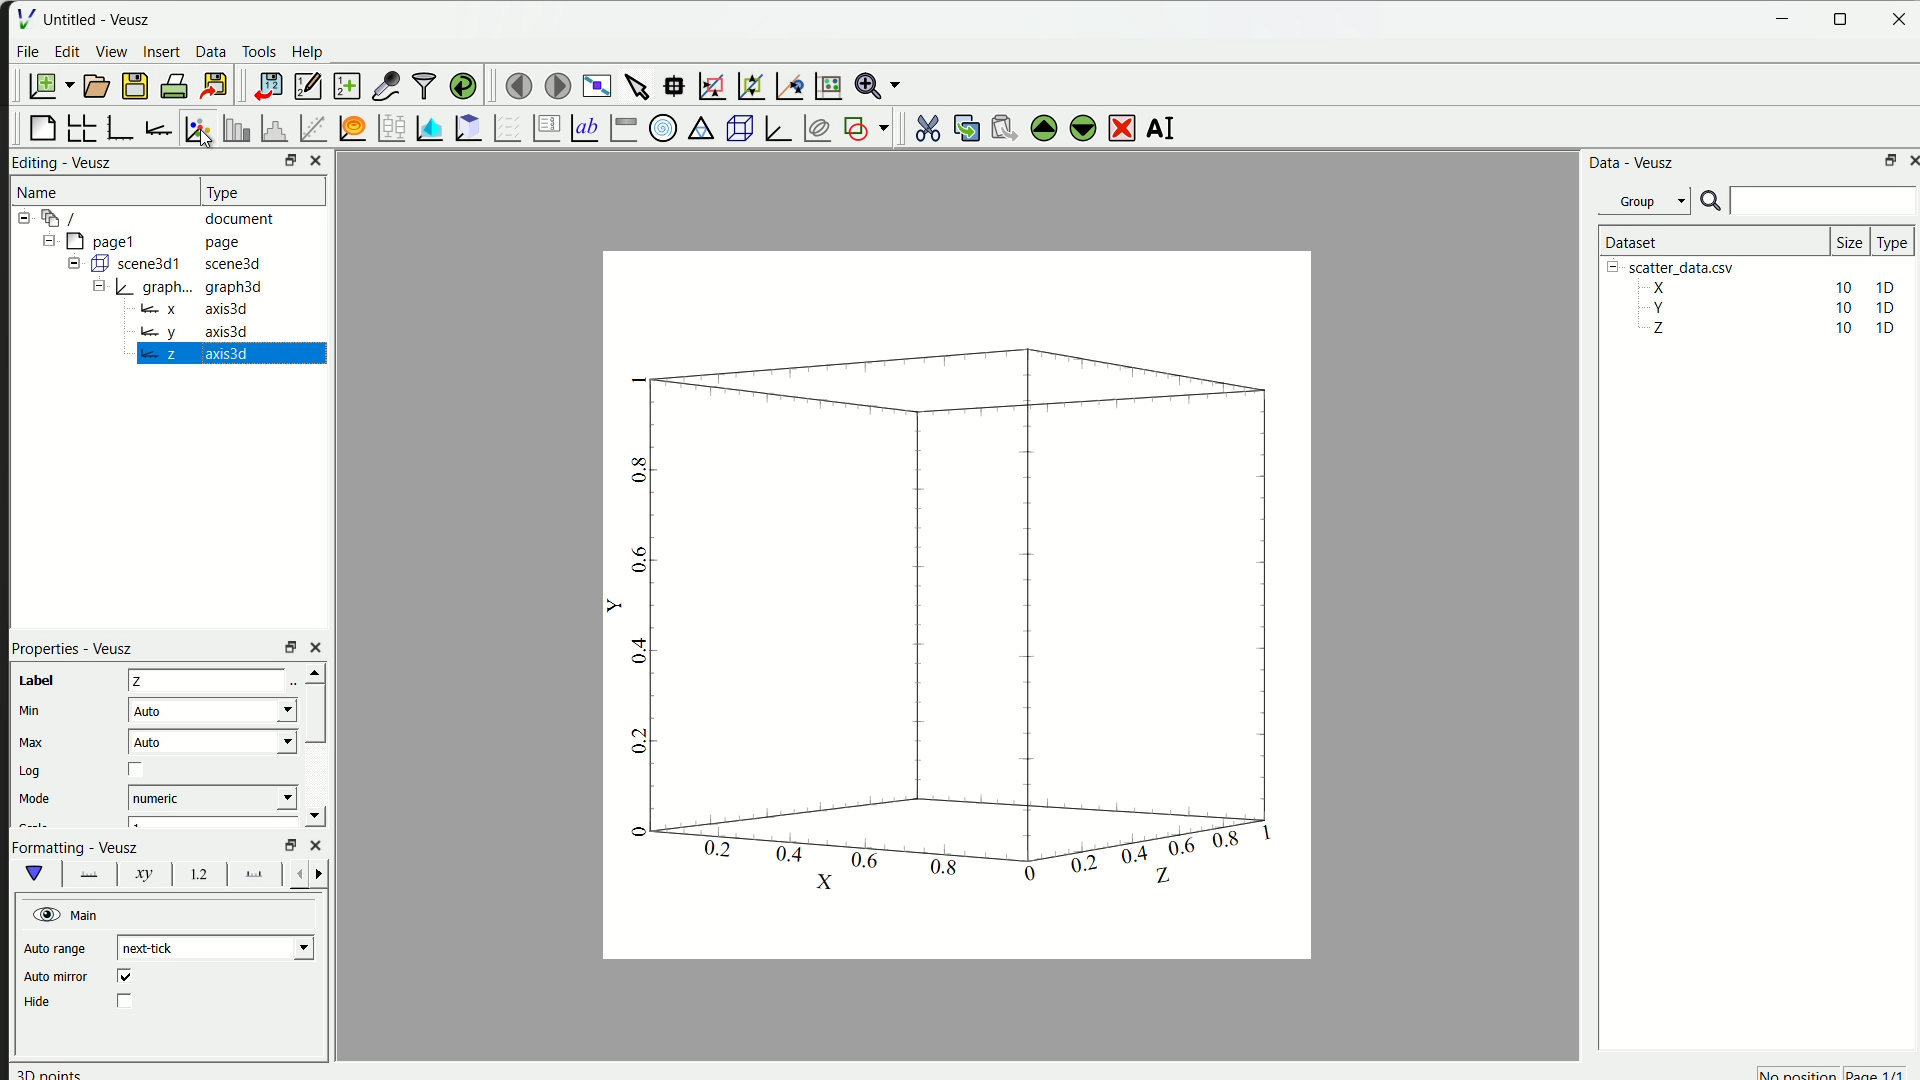 The width and height of the screenshot is (1920, 1080). I want to click on Reset graph axes, so click(827, 83).